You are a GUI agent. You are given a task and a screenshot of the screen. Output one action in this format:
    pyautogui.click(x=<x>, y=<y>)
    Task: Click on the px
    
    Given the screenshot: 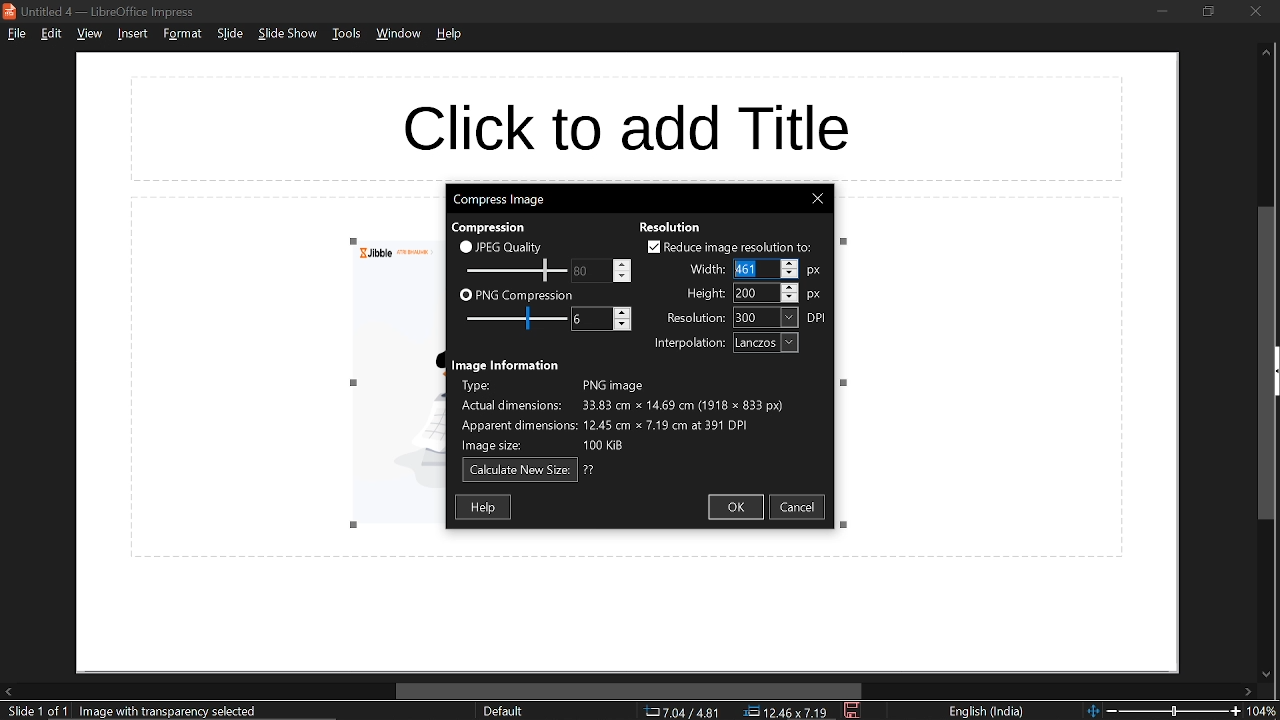 What is the action you would take?
    pyautogui.click(x=815, y=295)
    